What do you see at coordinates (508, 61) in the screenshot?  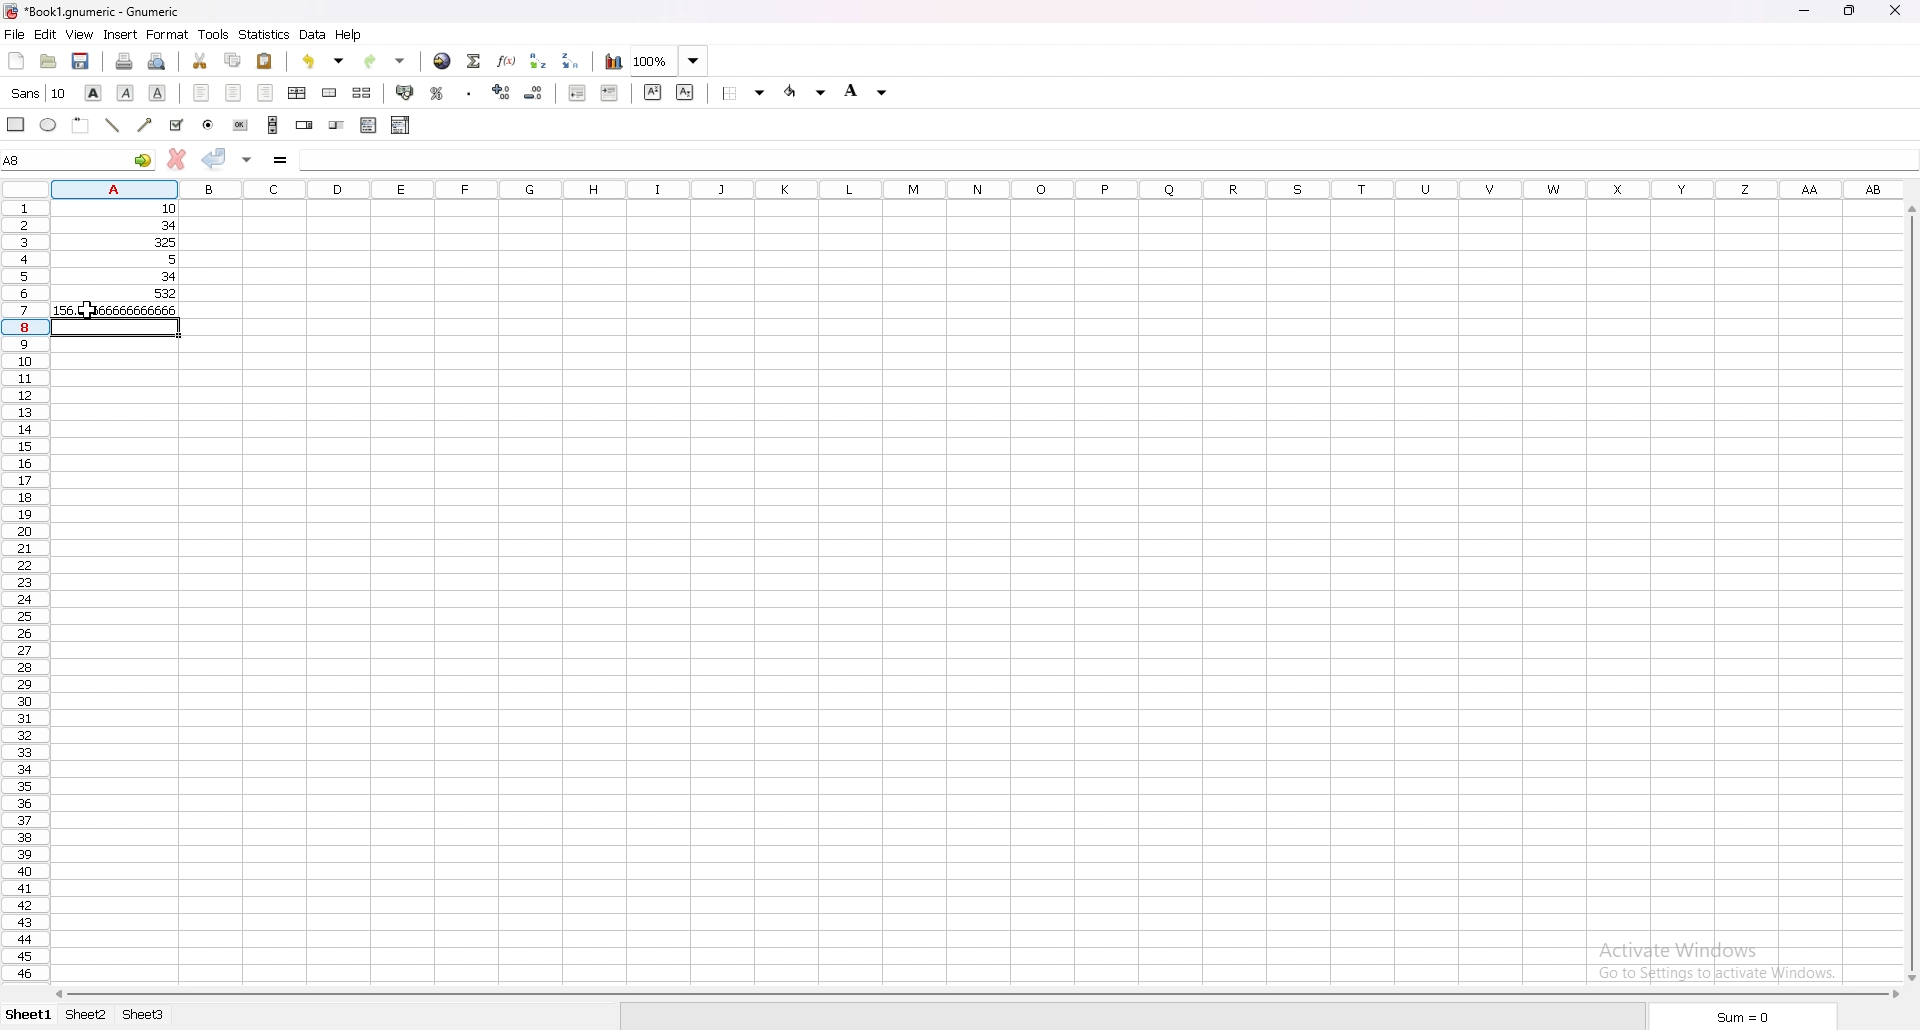 I see `function` at bounding box center [508, 61].